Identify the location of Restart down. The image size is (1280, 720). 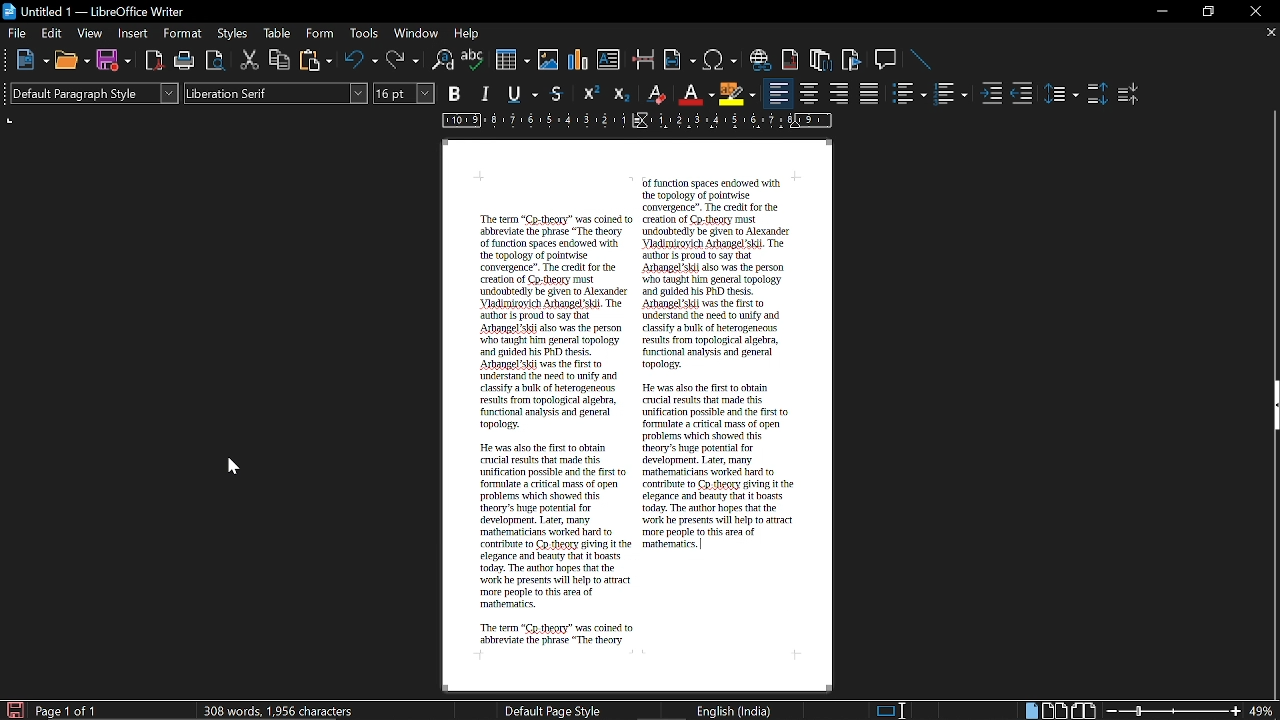
(1206, 14).